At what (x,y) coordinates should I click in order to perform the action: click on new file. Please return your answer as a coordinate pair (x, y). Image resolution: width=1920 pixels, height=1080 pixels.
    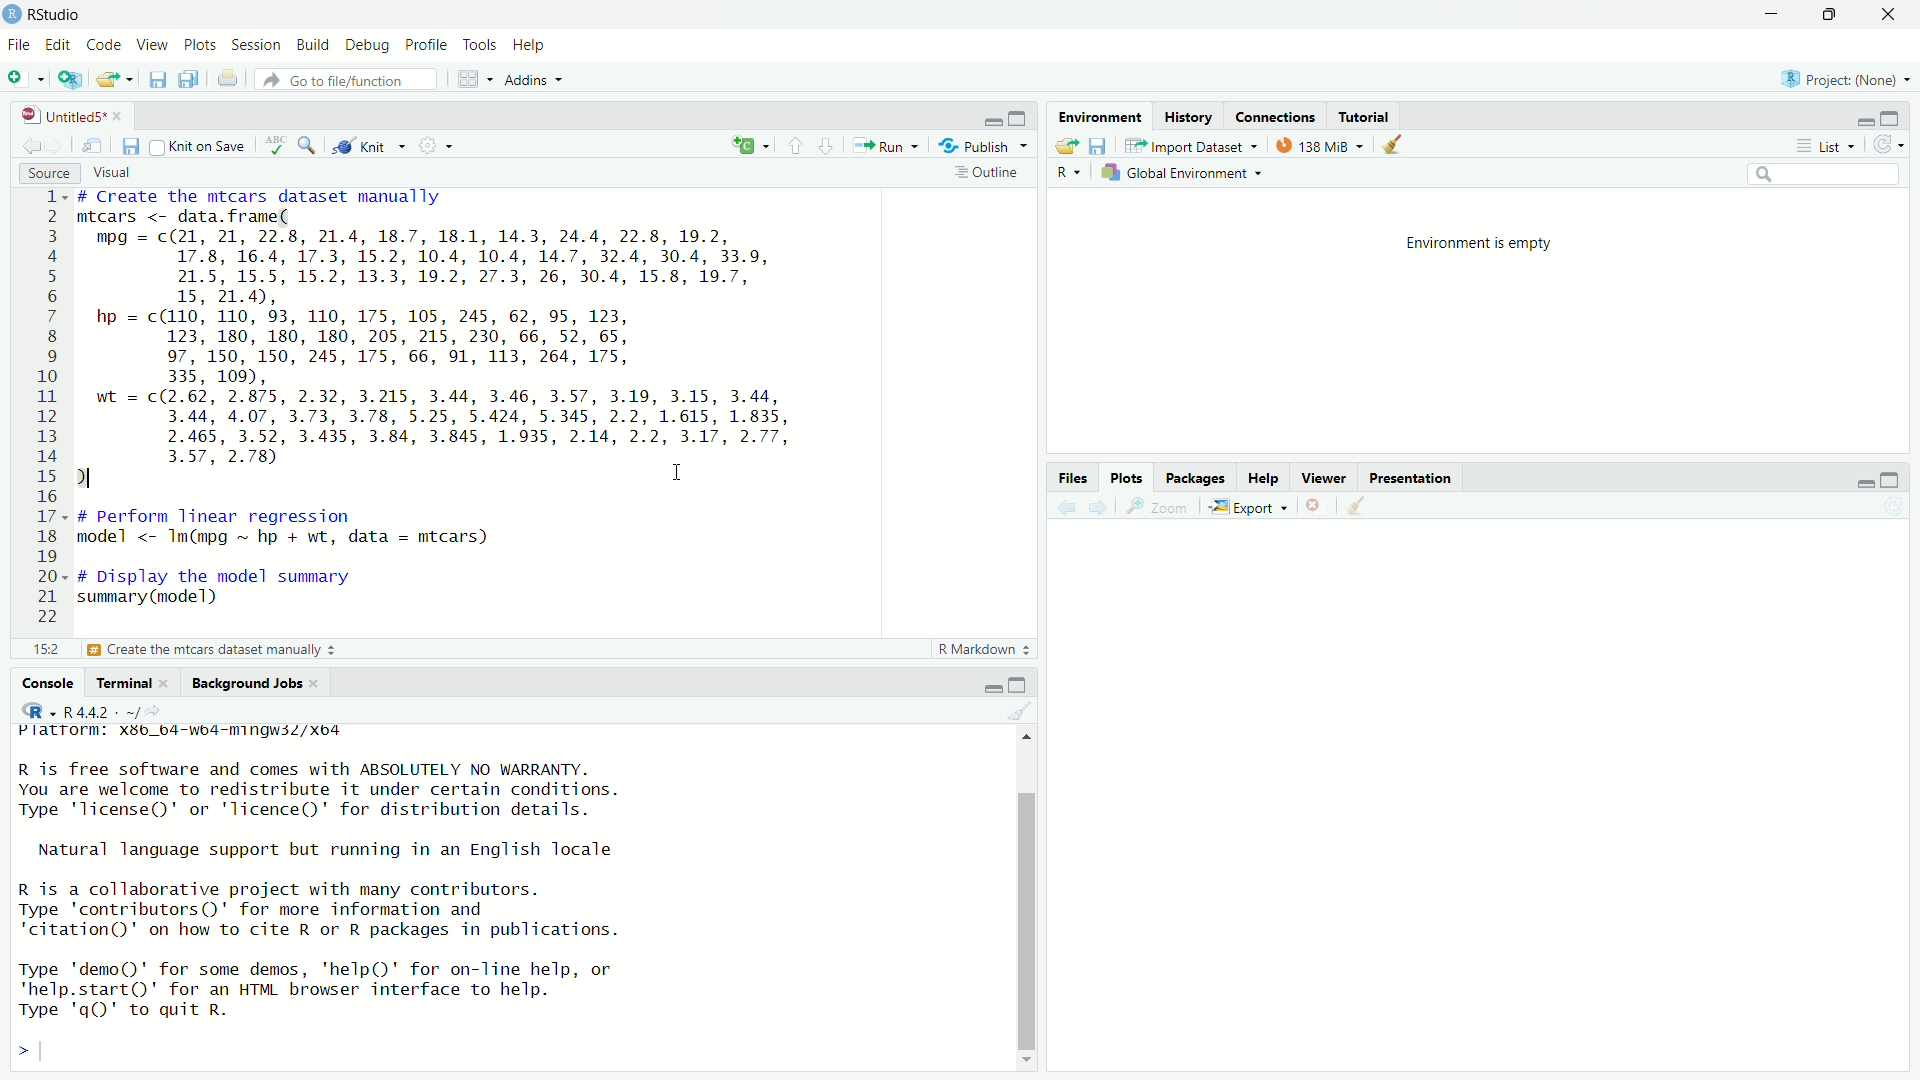
    Looking at the image, I should click on (19, 76).